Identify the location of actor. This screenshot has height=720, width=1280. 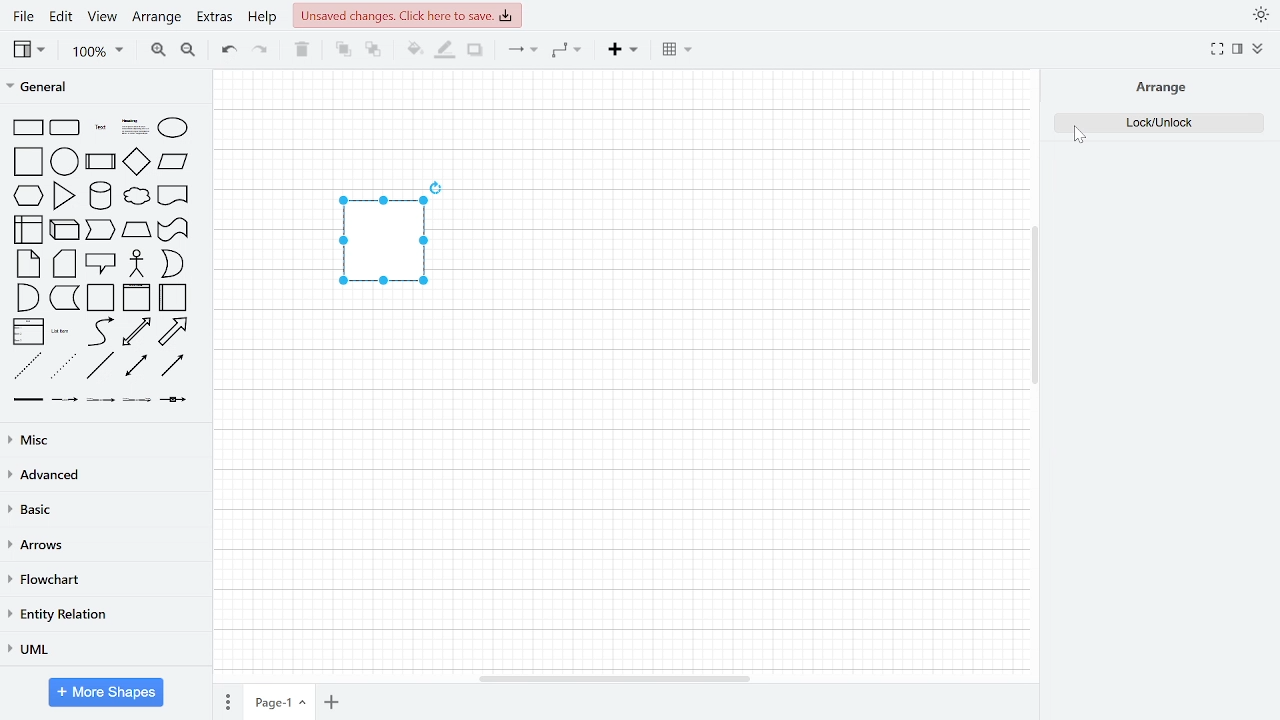
(137, 264).